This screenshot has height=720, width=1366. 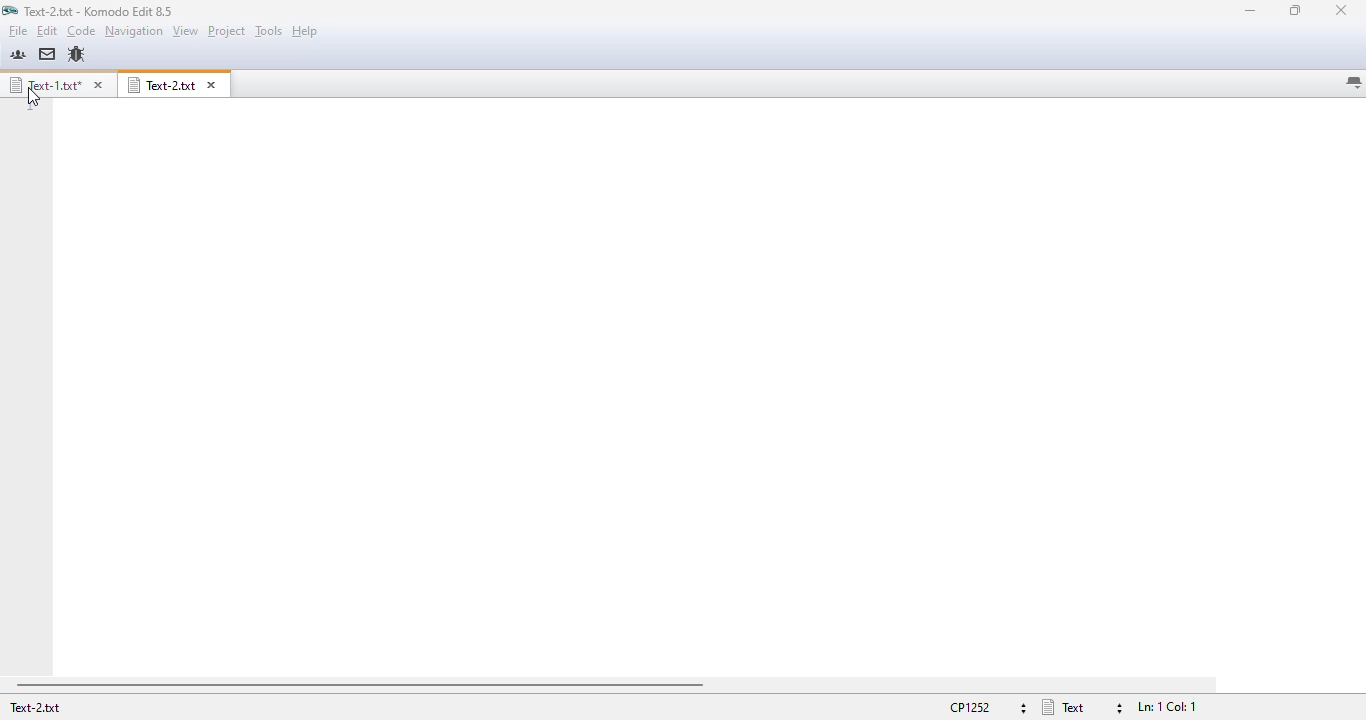 What do you see at coordinates (97, 85) in the screenshot?
I see `close tab` at bounding box center [97, 85].